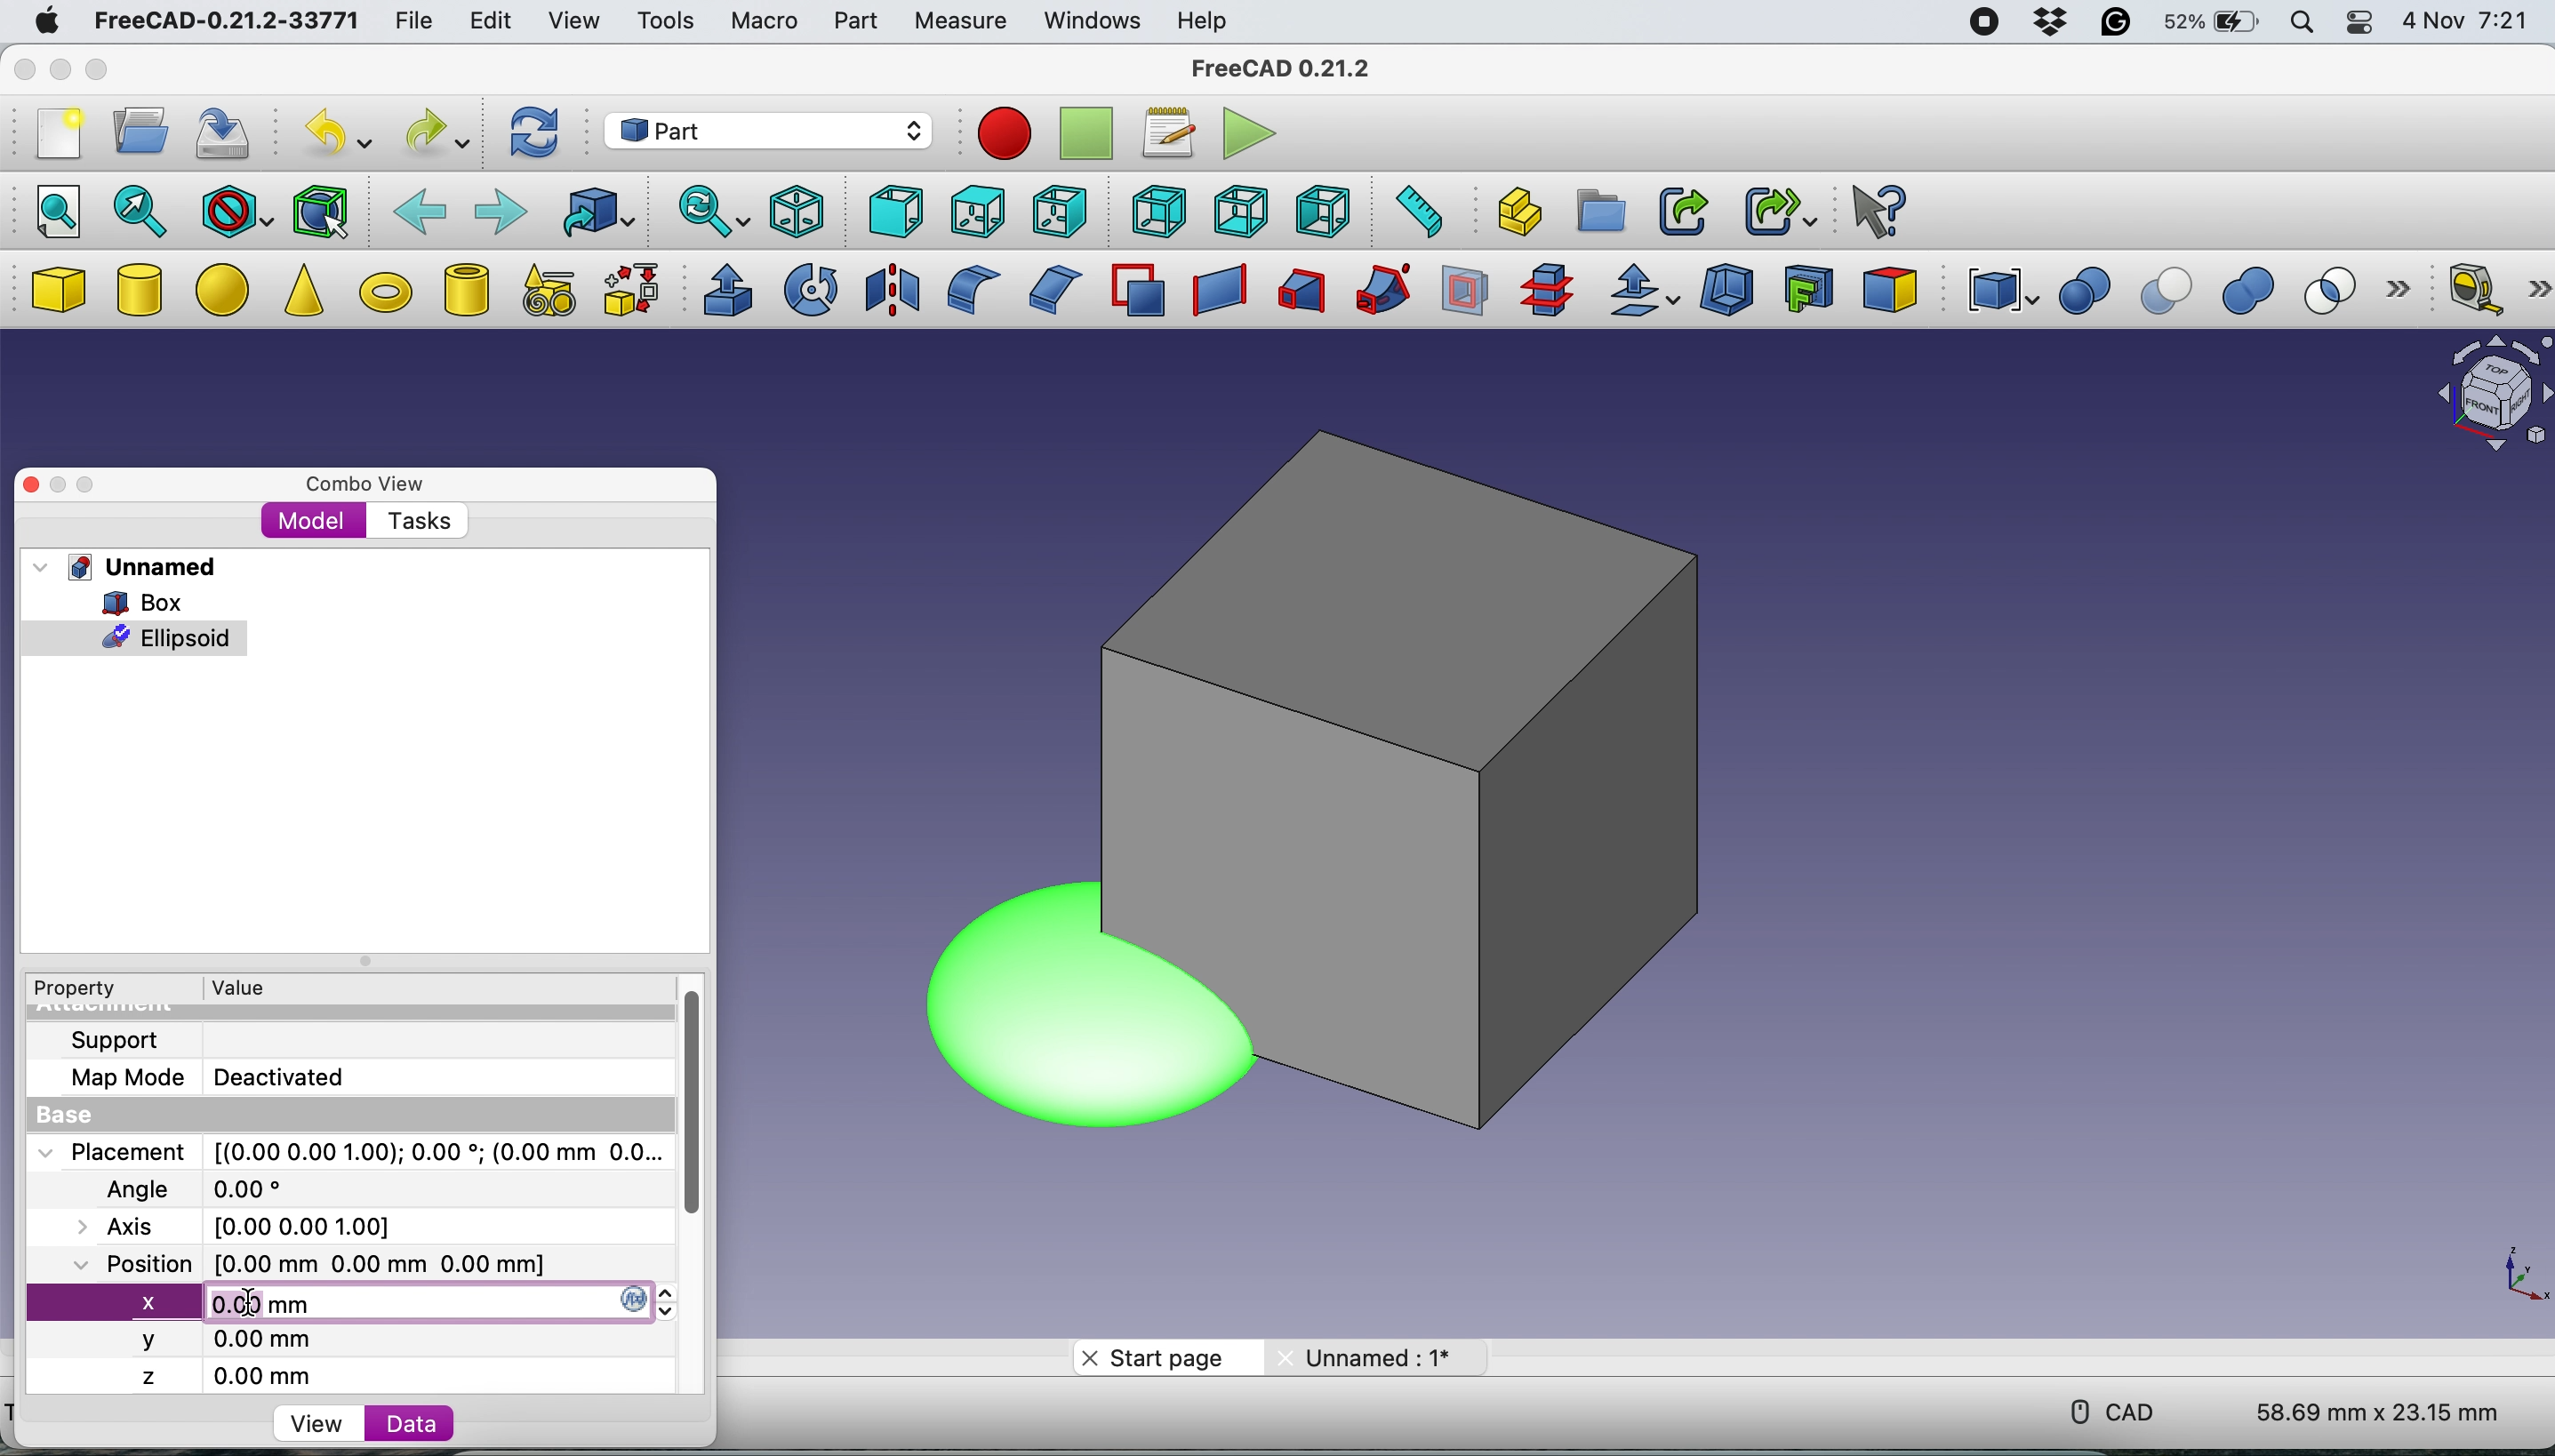  What do you see at coordinates (671, 26) in the screenshot?
I see `tools` at bounding box center [671, 26].